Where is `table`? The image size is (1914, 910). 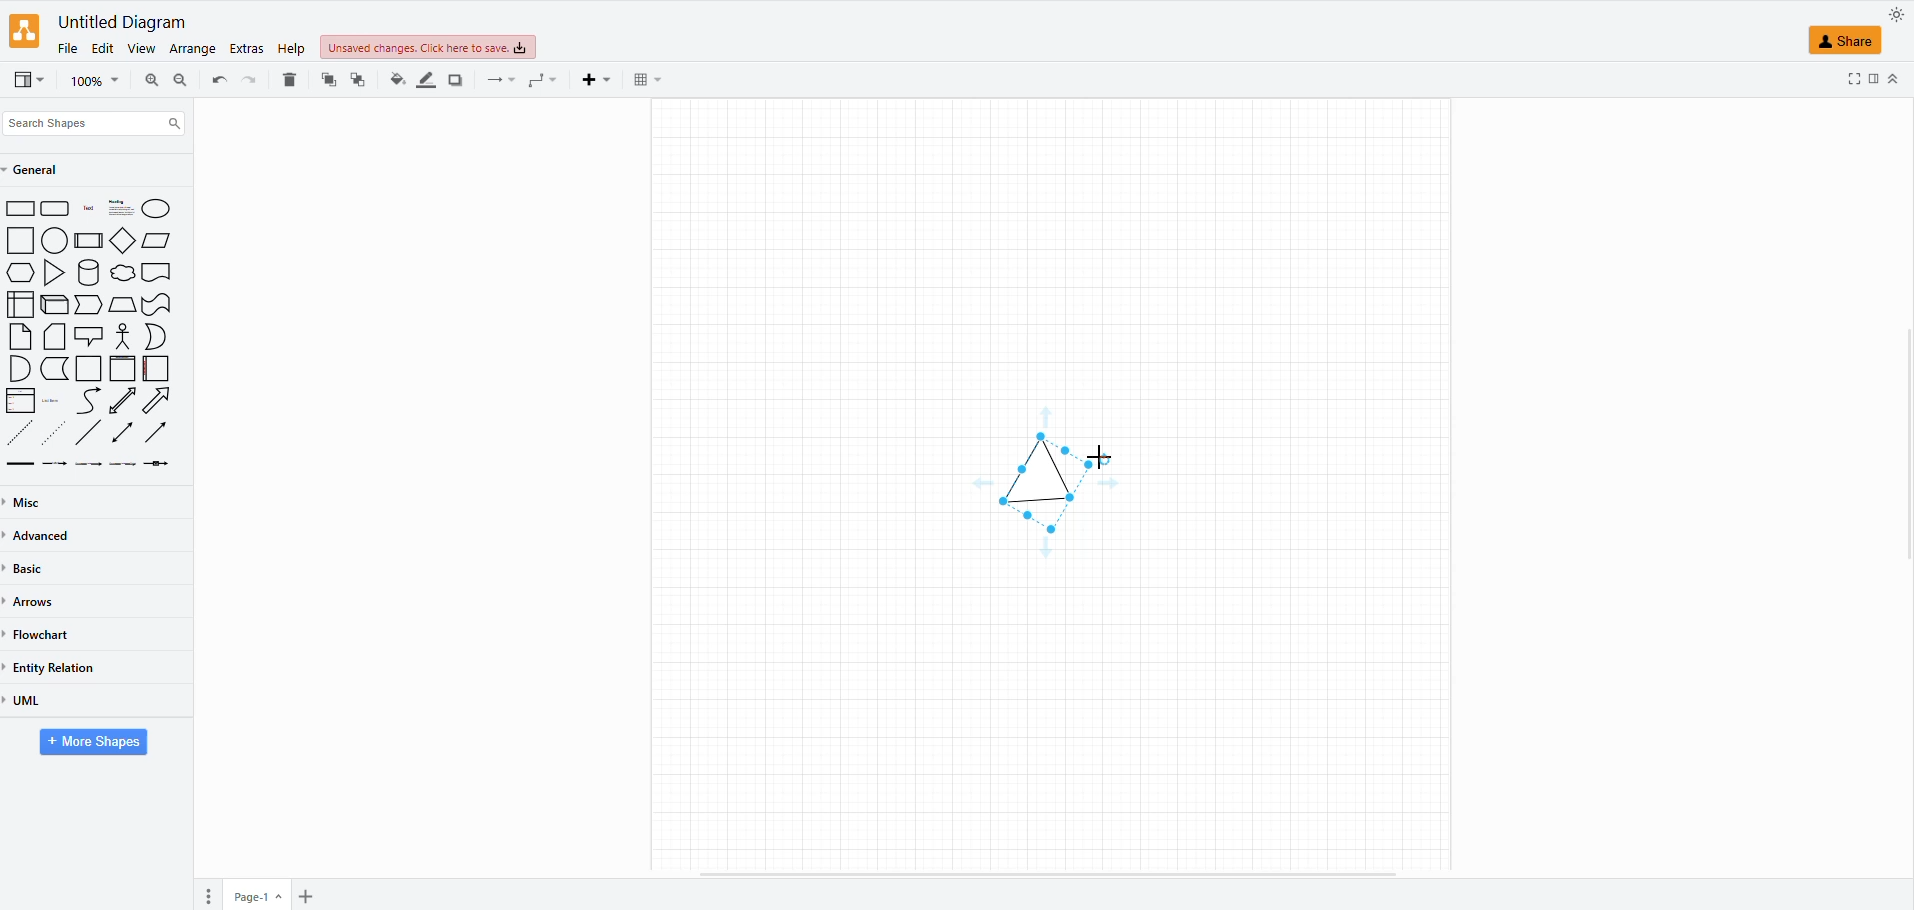 table is located at coordinates (645, 80).